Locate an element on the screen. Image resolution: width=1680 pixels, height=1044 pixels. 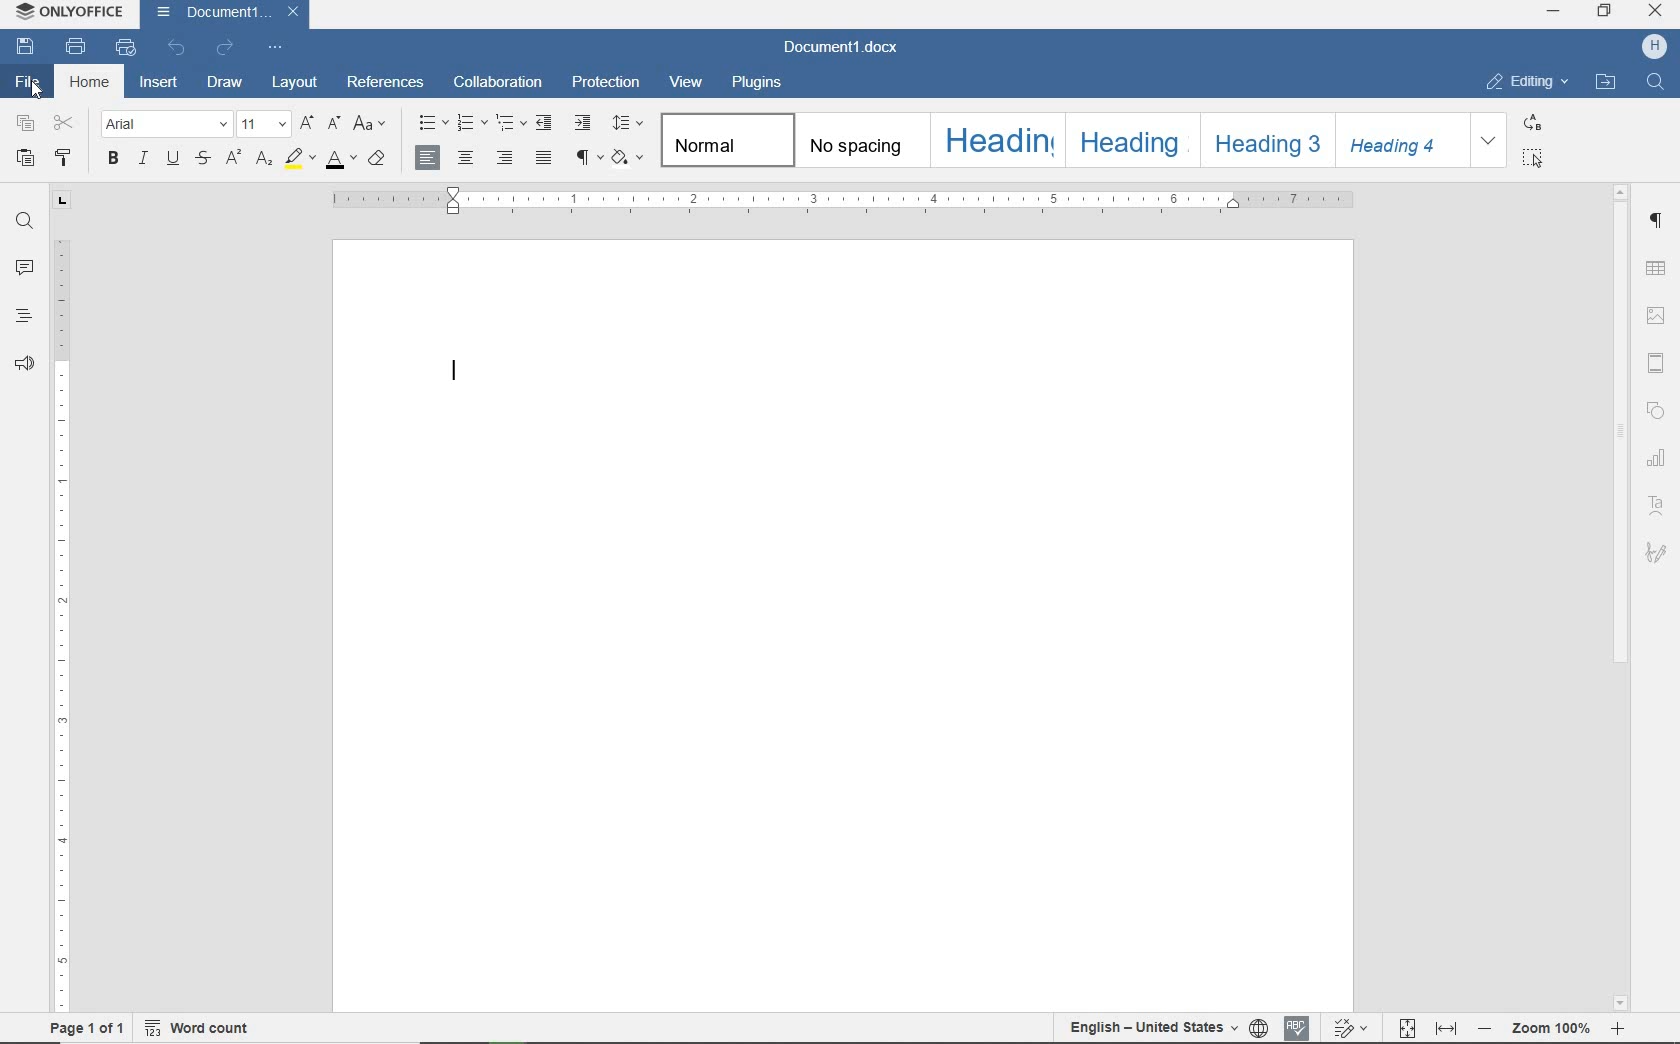
align center is located at coordinates (466, 157).